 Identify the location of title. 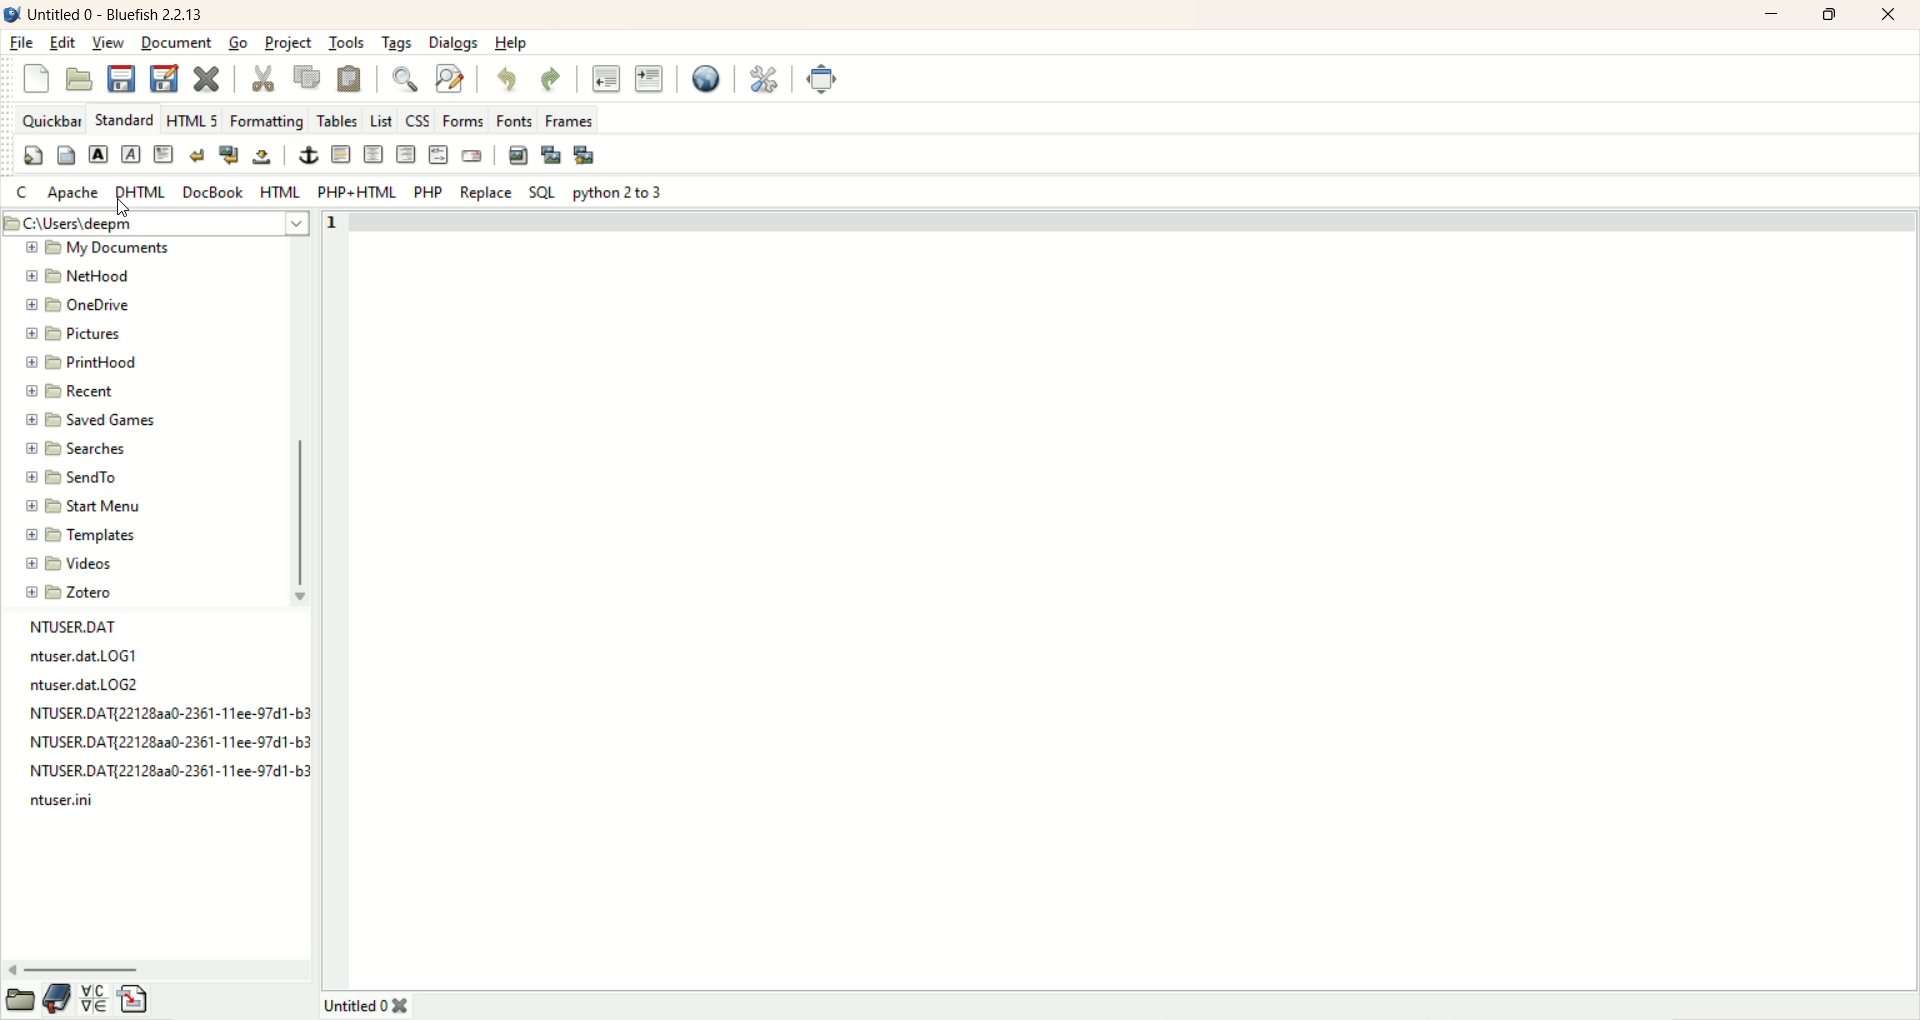
(119, 15).